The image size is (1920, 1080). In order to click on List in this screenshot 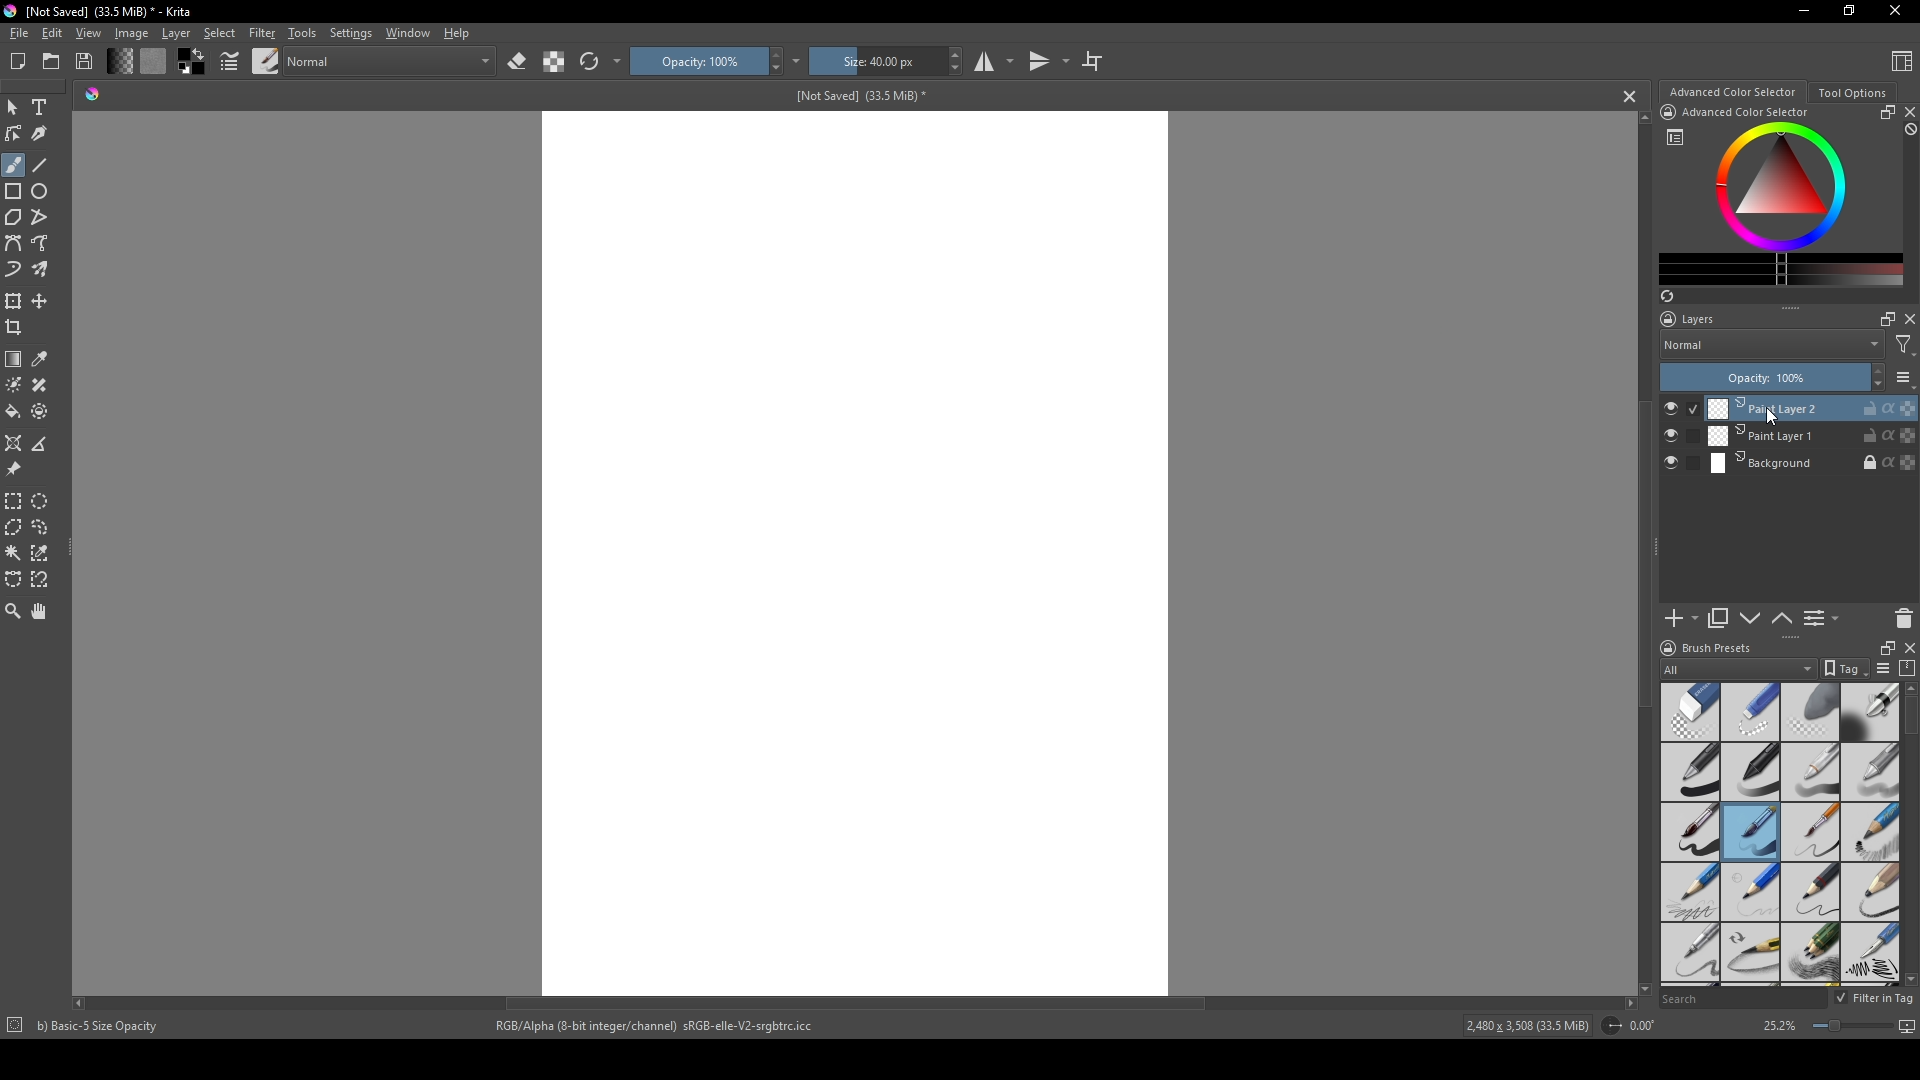, I will do `click(1825, 619)`.